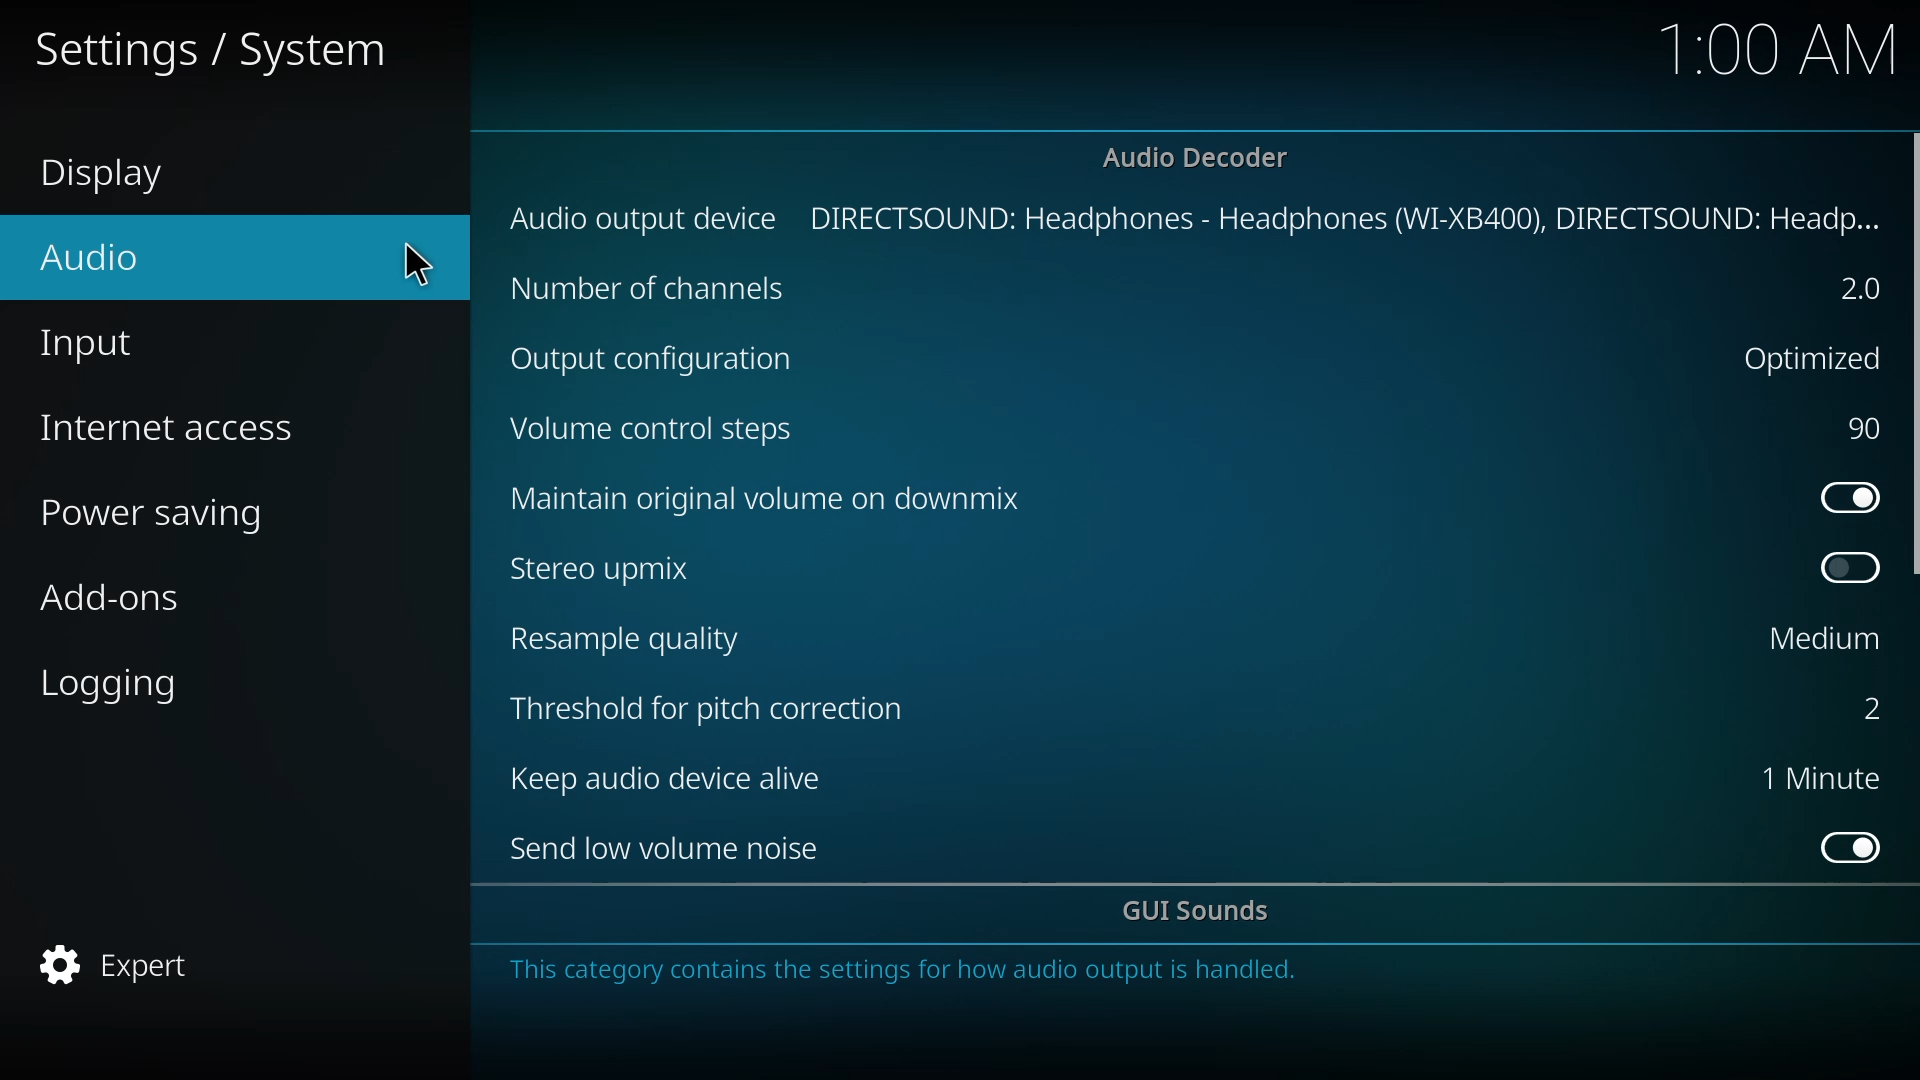 The height and width of the screenshot is (1080, 1920). Describe the element at coordinates (918, 970) in the screenshot. I see `info` at that location.